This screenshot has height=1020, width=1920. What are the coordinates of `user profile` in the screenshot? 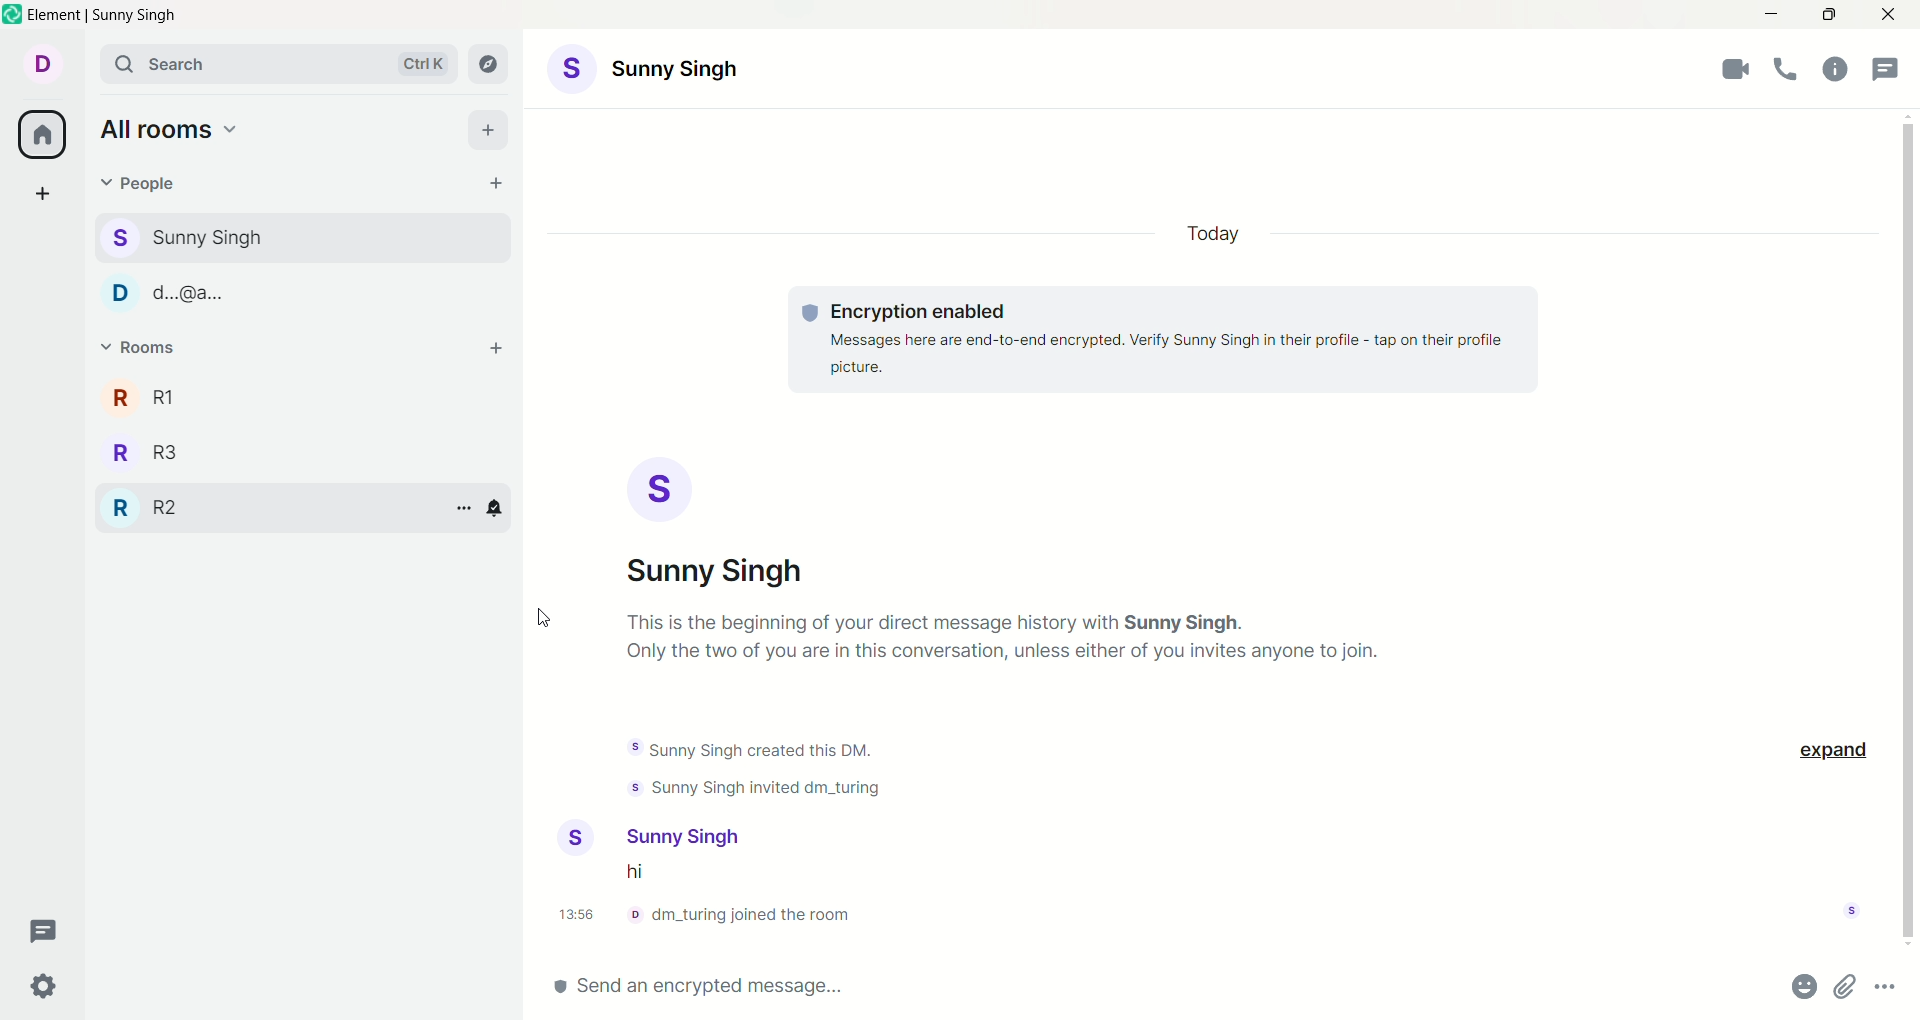 It's located at (580, 837).